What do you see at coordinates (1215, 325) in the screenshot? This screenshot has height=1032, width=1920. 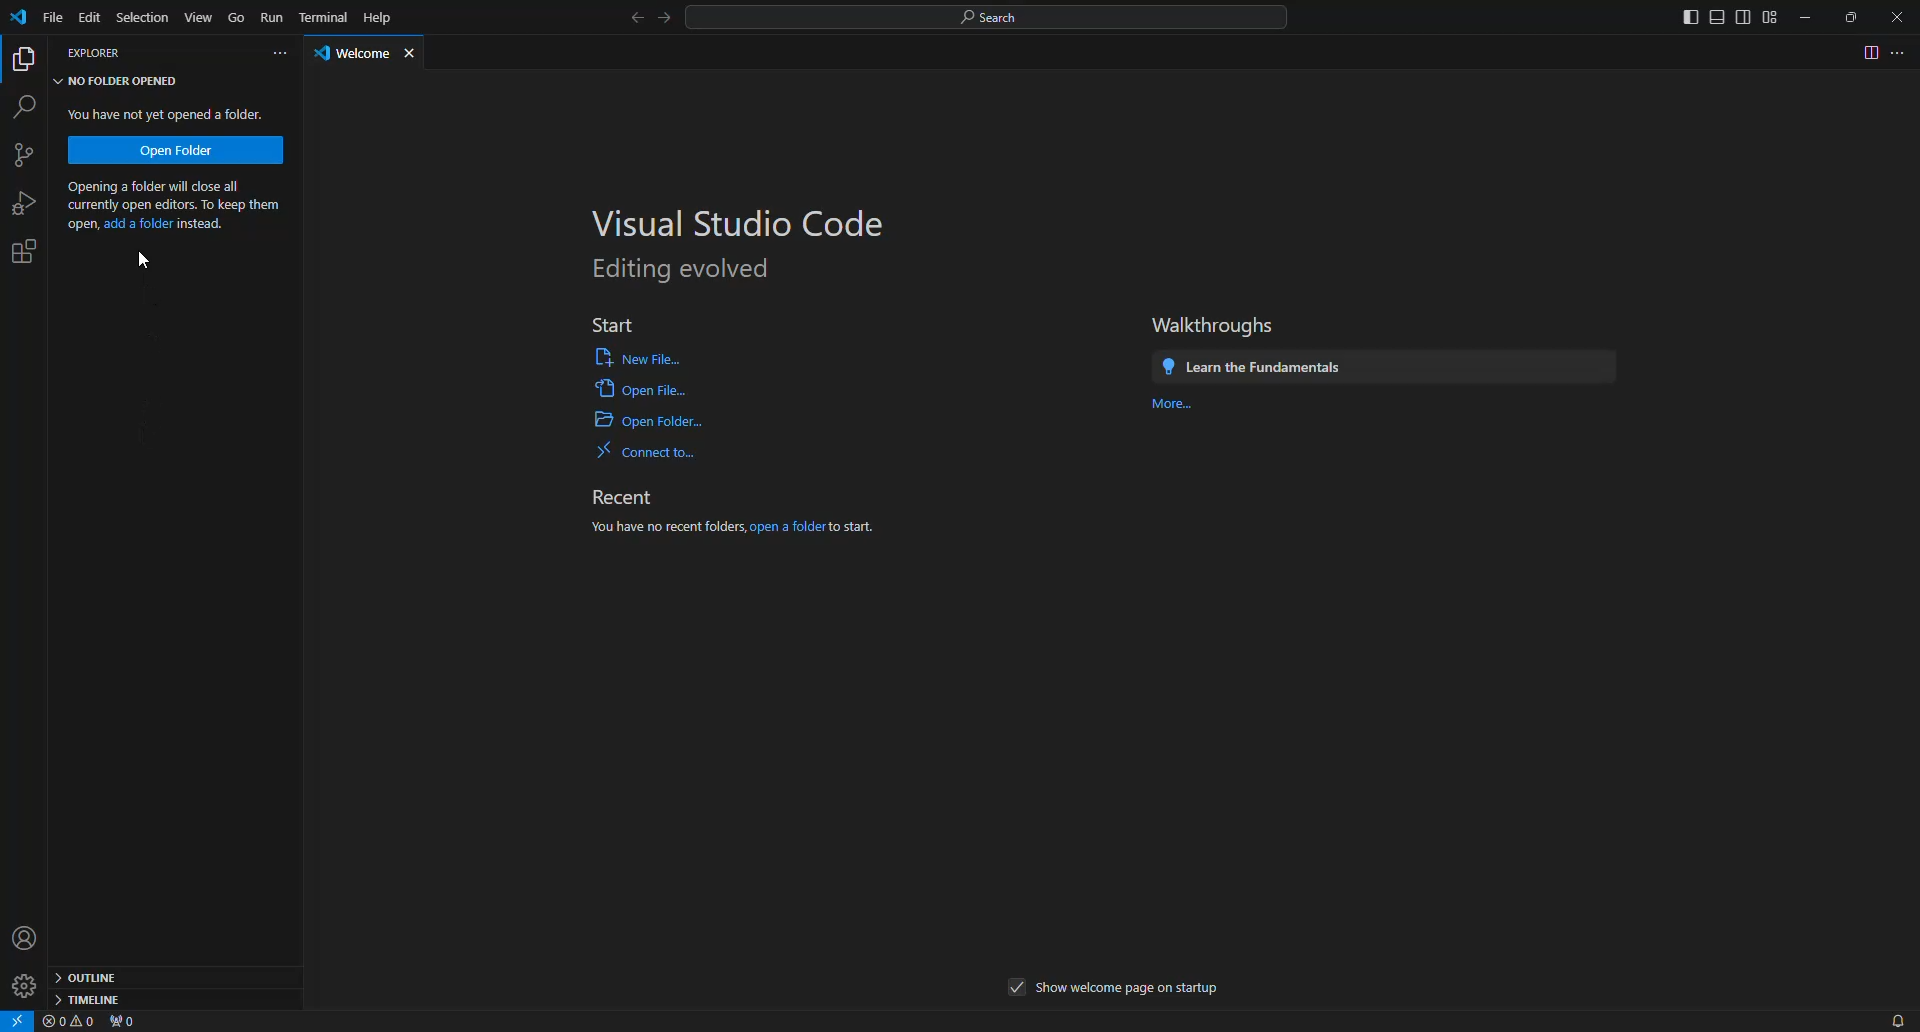 I see `walkthroughs` at bounding box center [1215, 325].